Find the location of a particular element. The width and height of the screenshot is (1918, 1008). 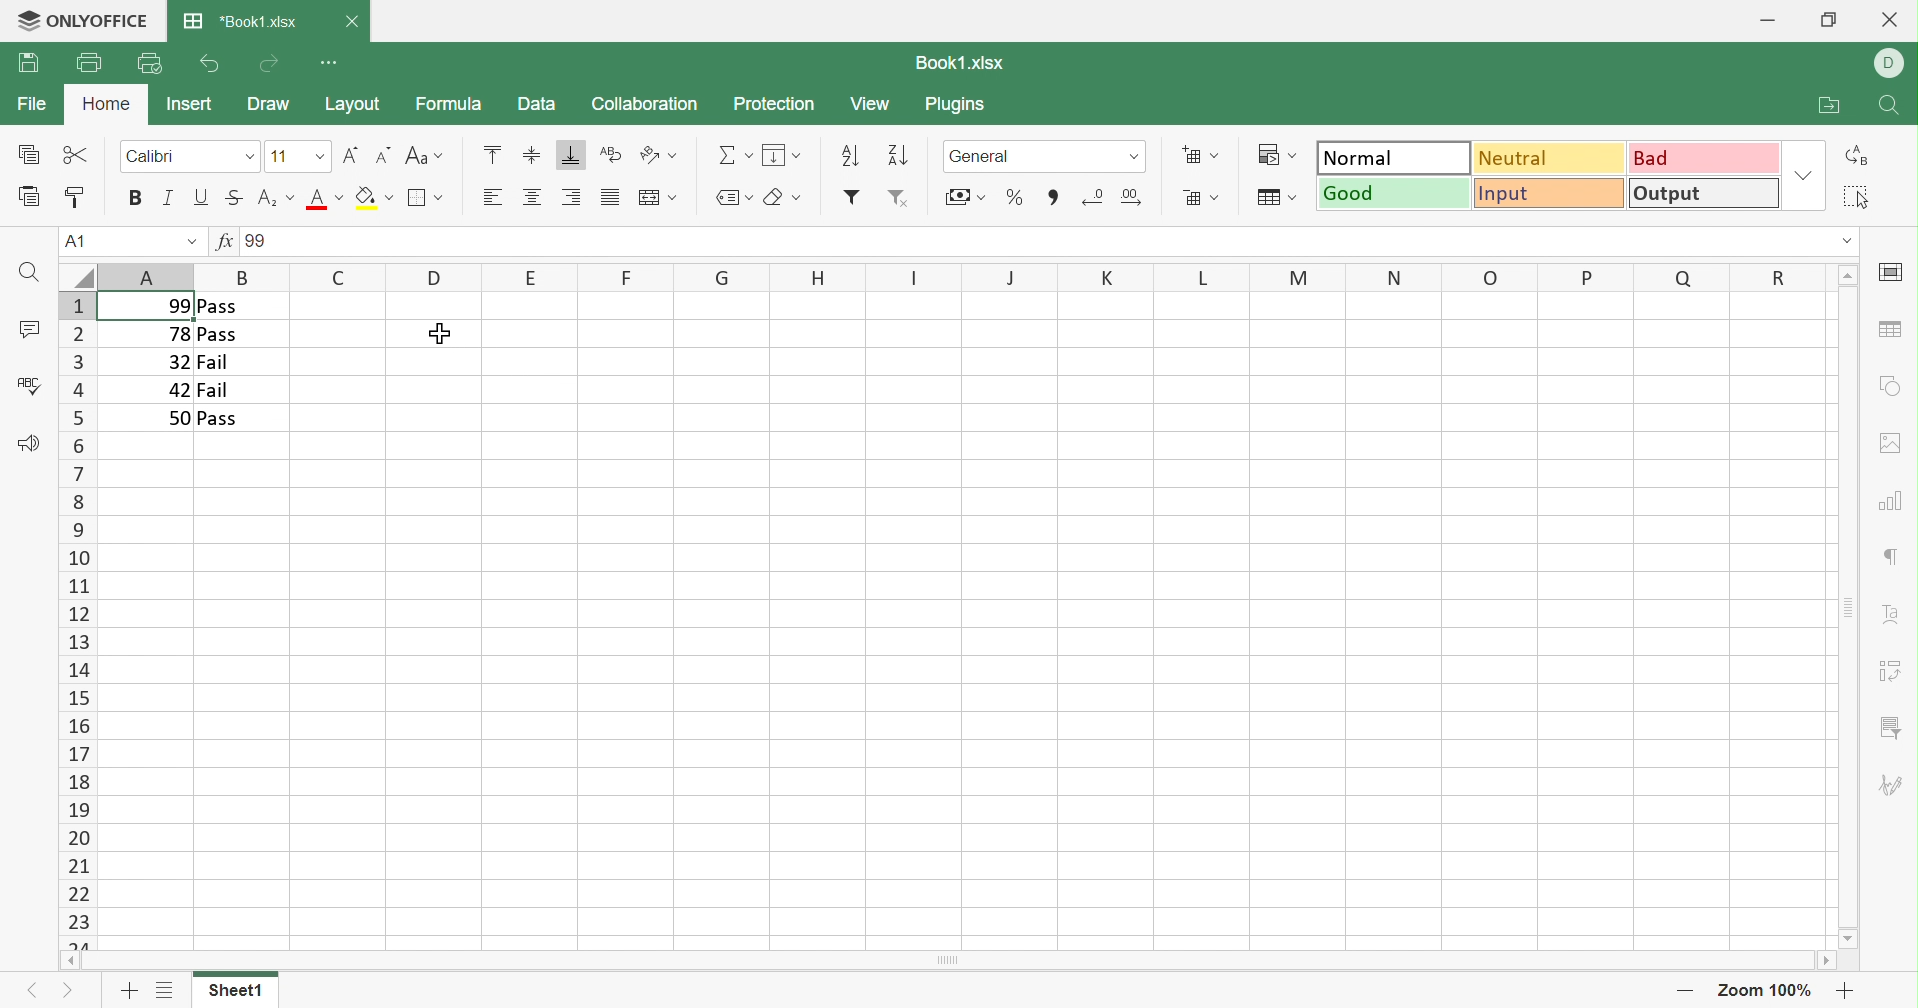

Percent style is located at coordinates (1014, 196).